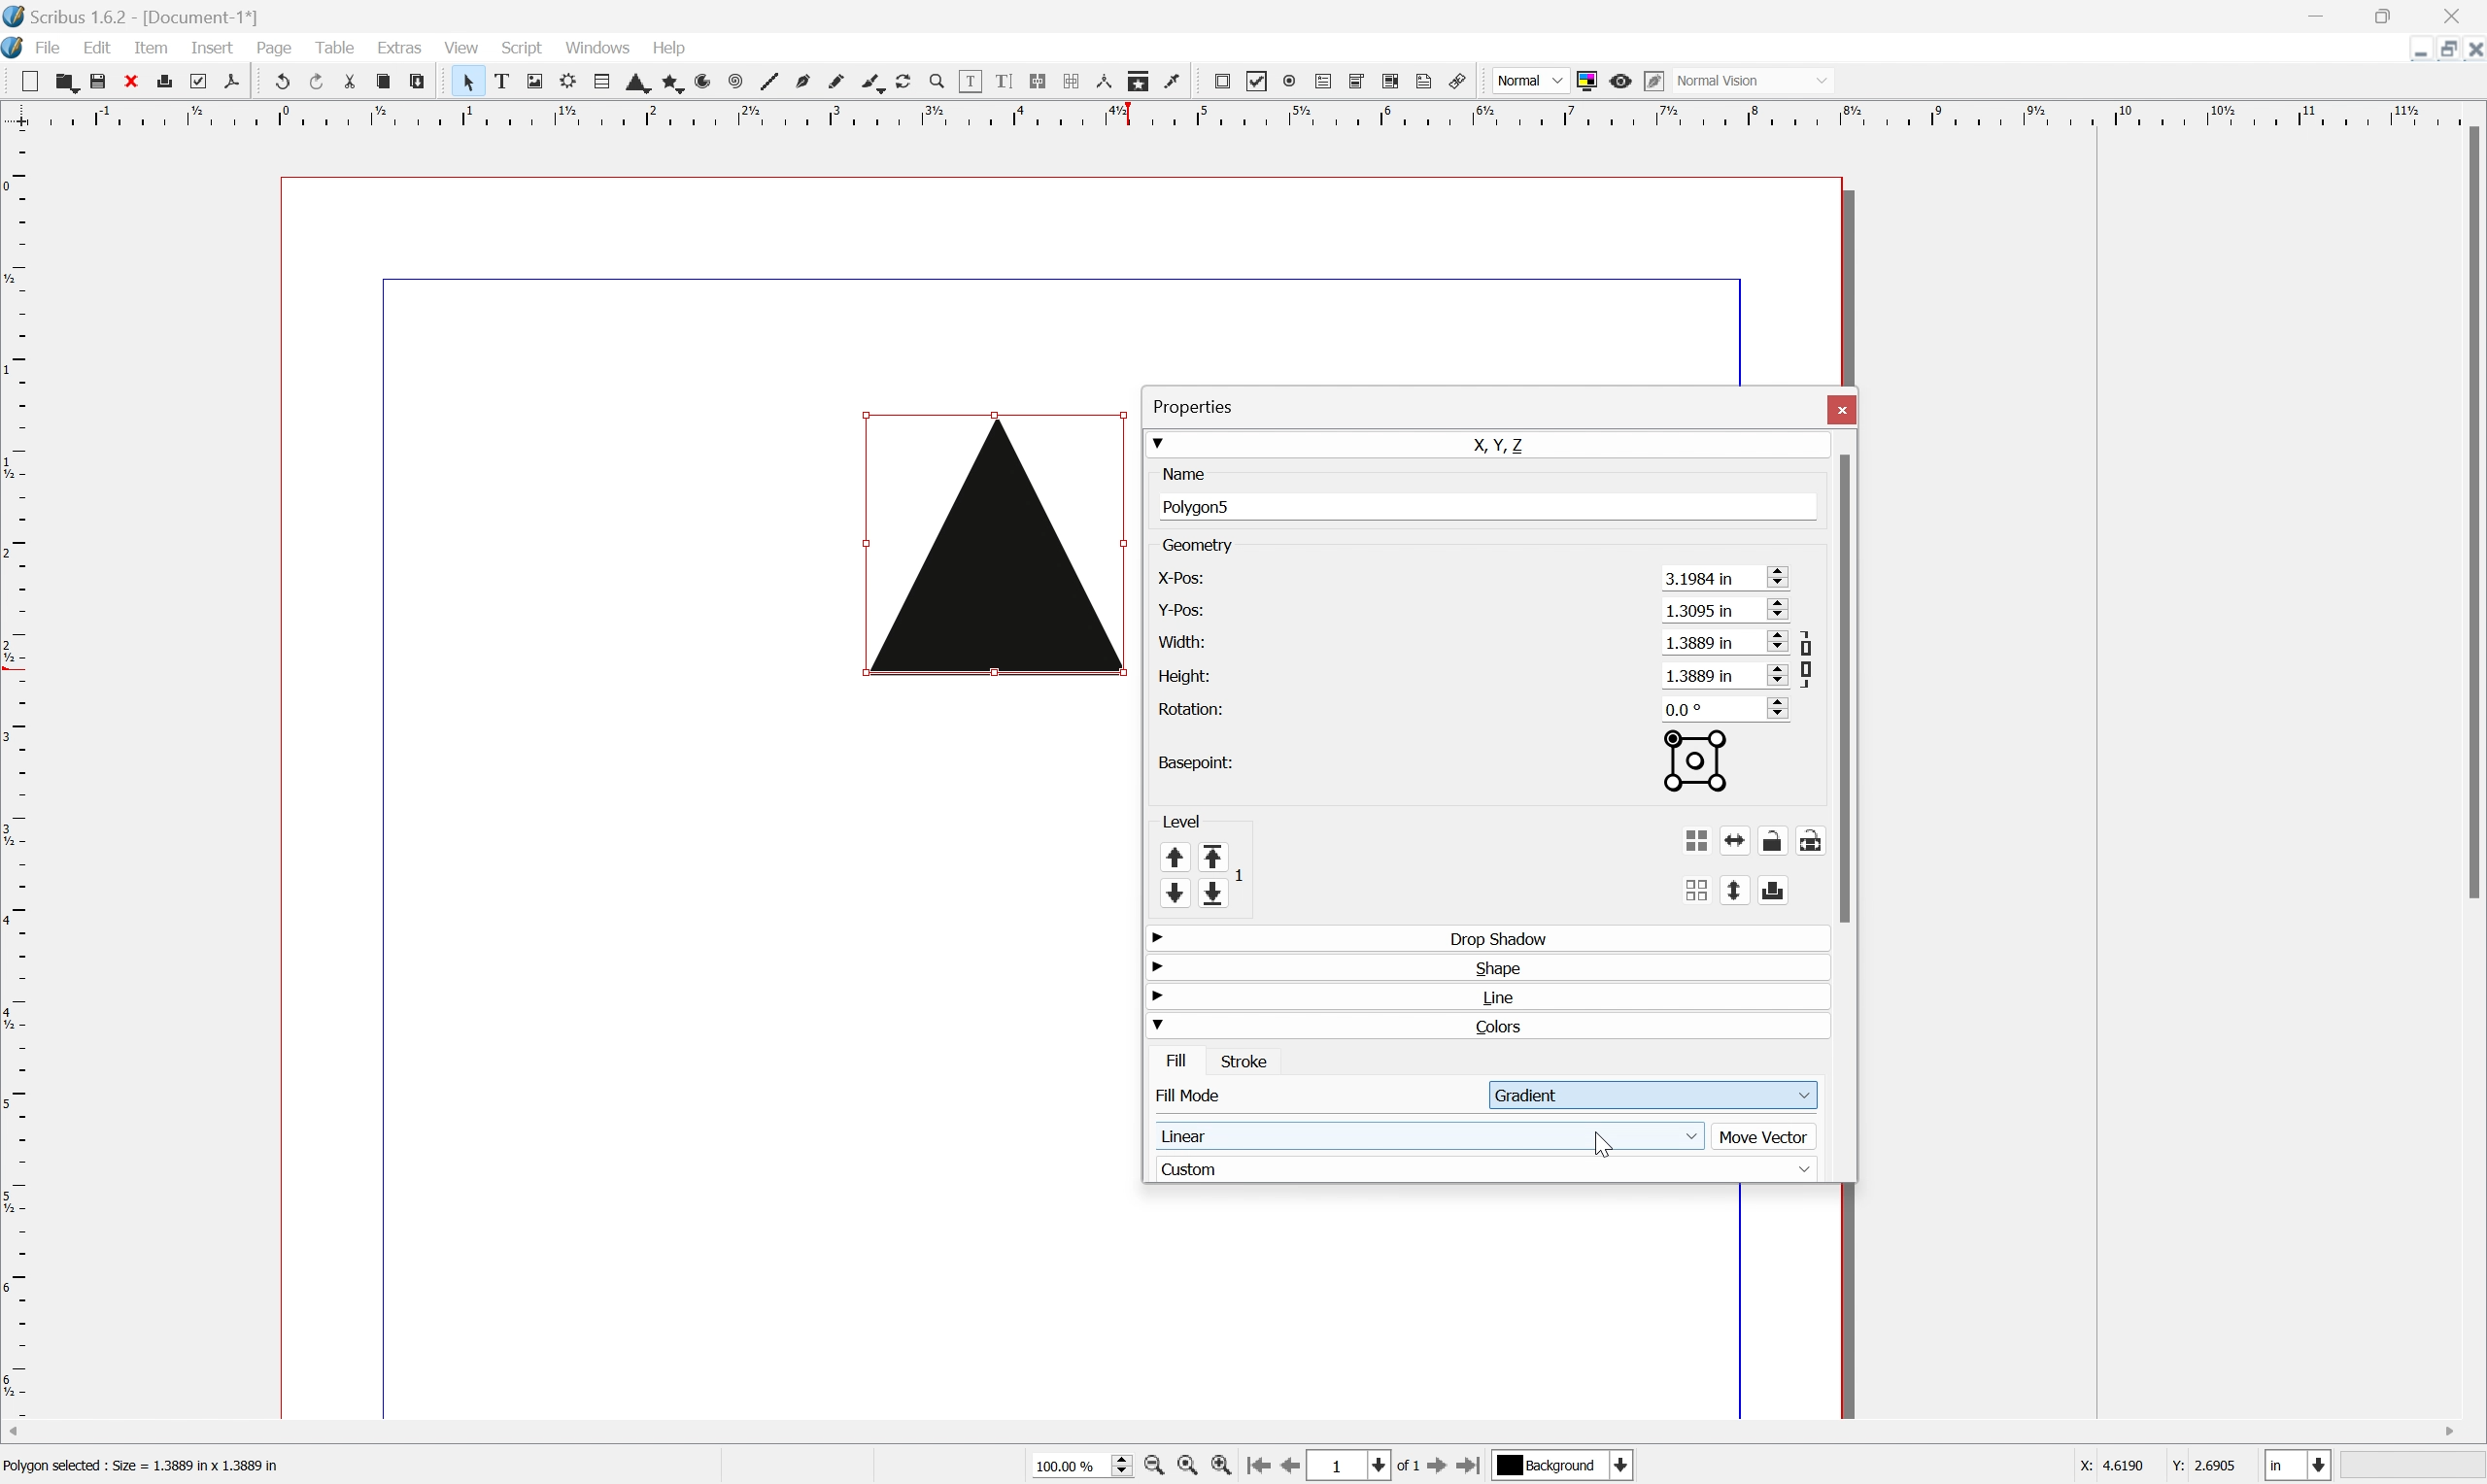 Image resolution: width=2487 pixels, height=1484 pixels. I want to click on Stroke, so click(1245, 1062).